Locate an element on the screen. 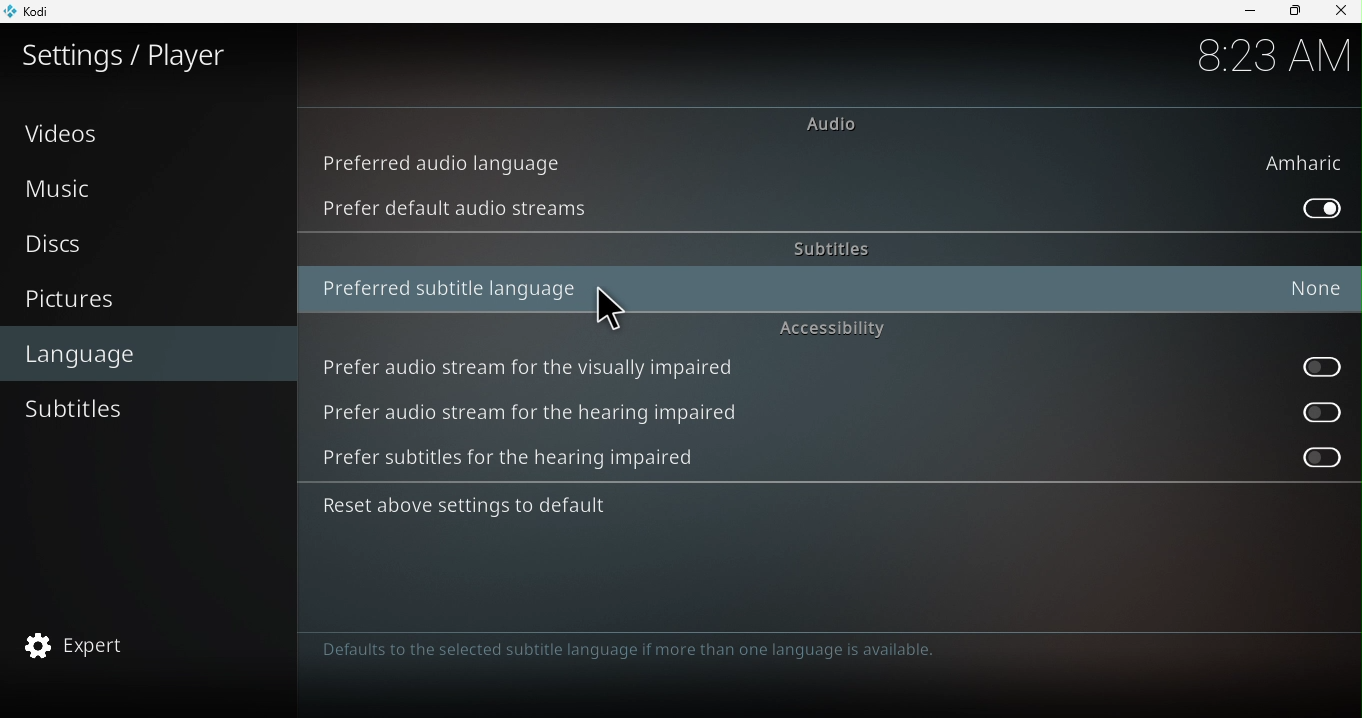  8:22 AM is located at coordinates (1271, 56).